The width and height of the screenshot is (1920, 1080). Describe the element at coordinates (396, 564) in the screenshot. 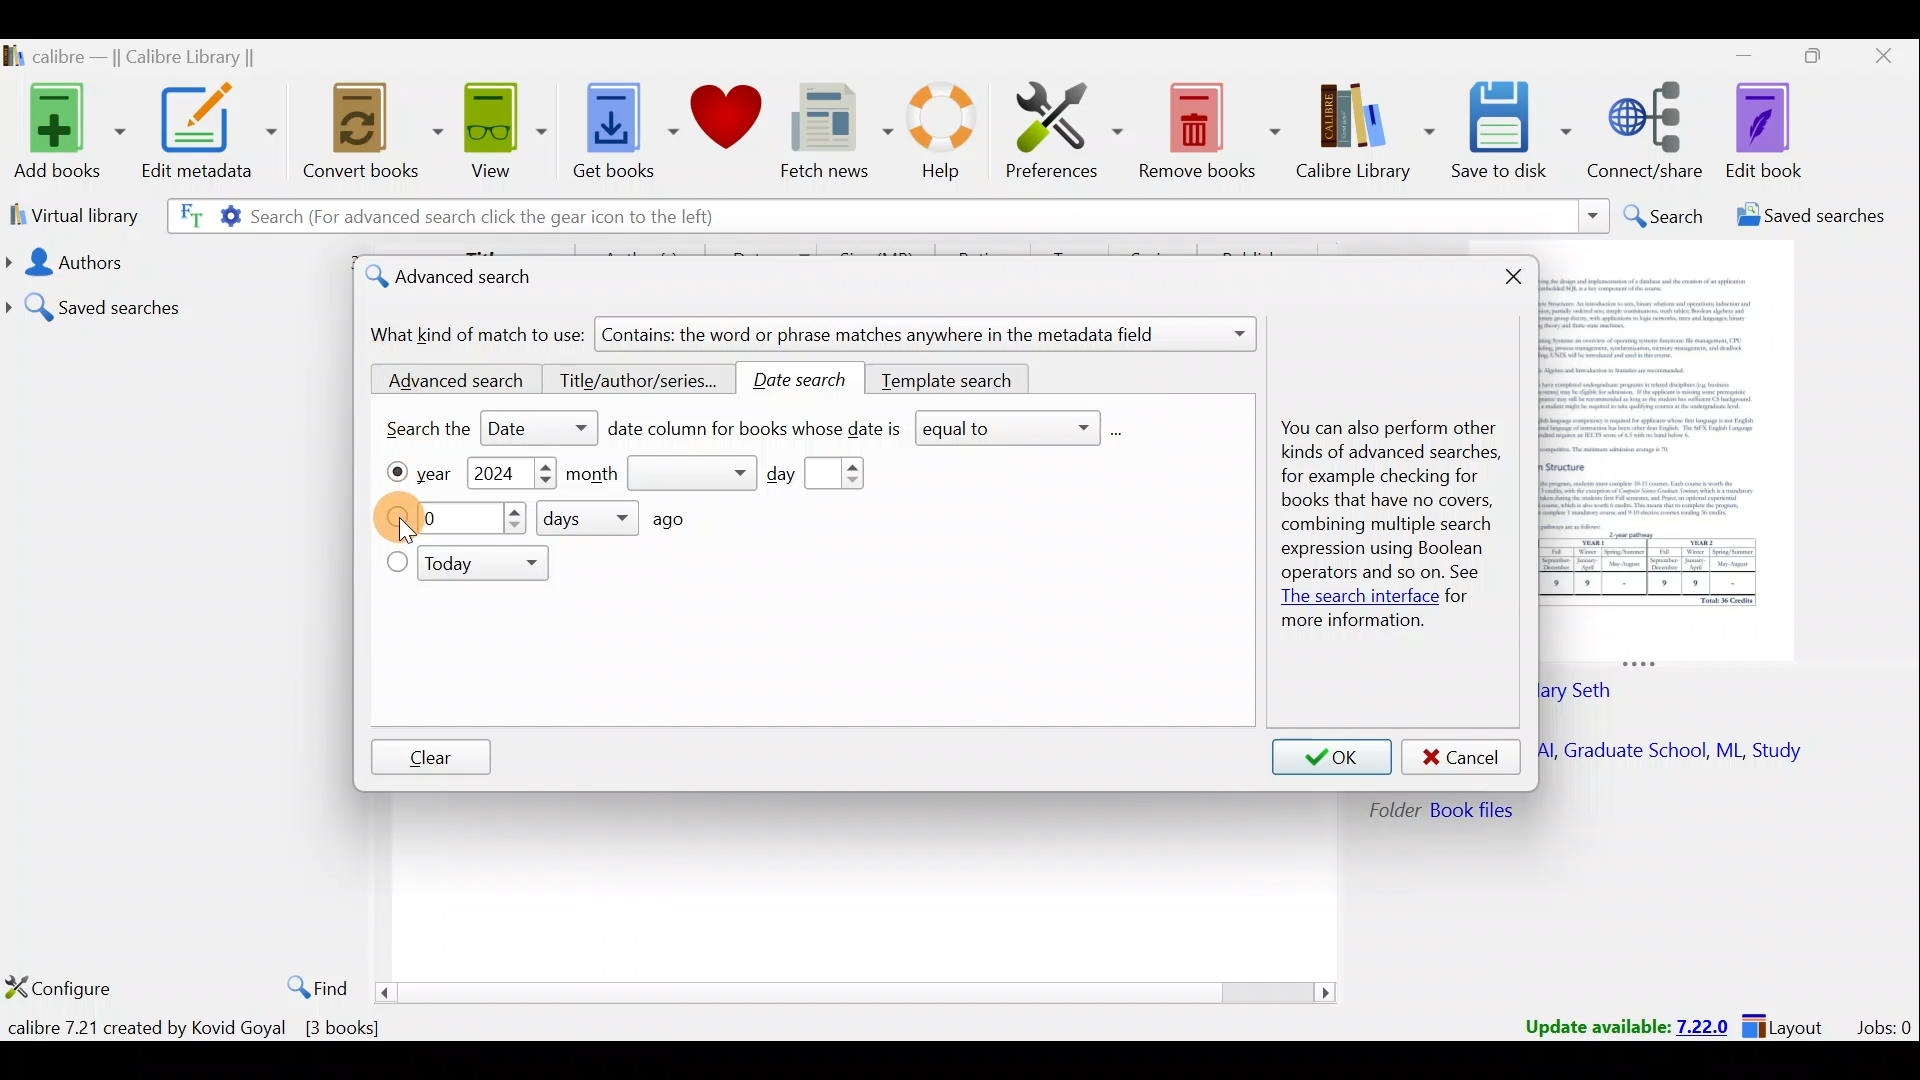

I see `Today checkbox` at that location.